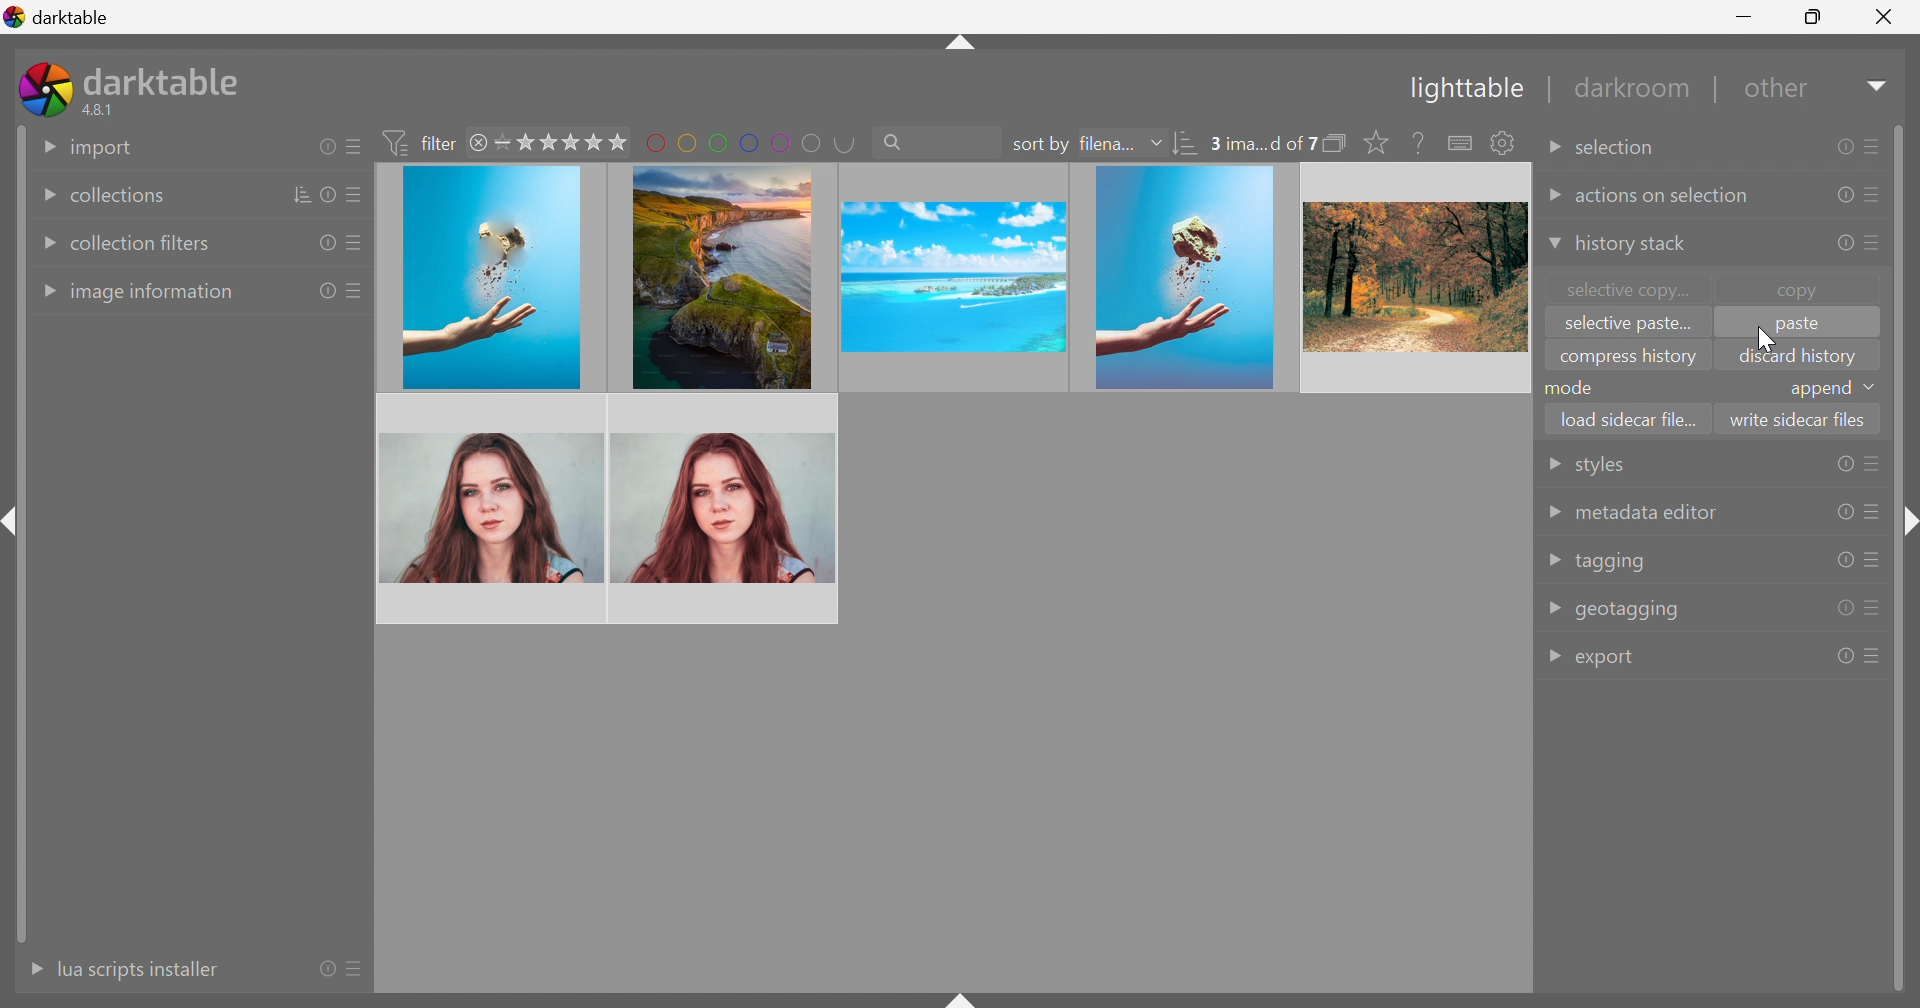 This screenshot has height=1008, width=1920. What do you see at coordinates (1844, 559) in the screenshot?
I see `reset` at bounding box center [1844, 559].